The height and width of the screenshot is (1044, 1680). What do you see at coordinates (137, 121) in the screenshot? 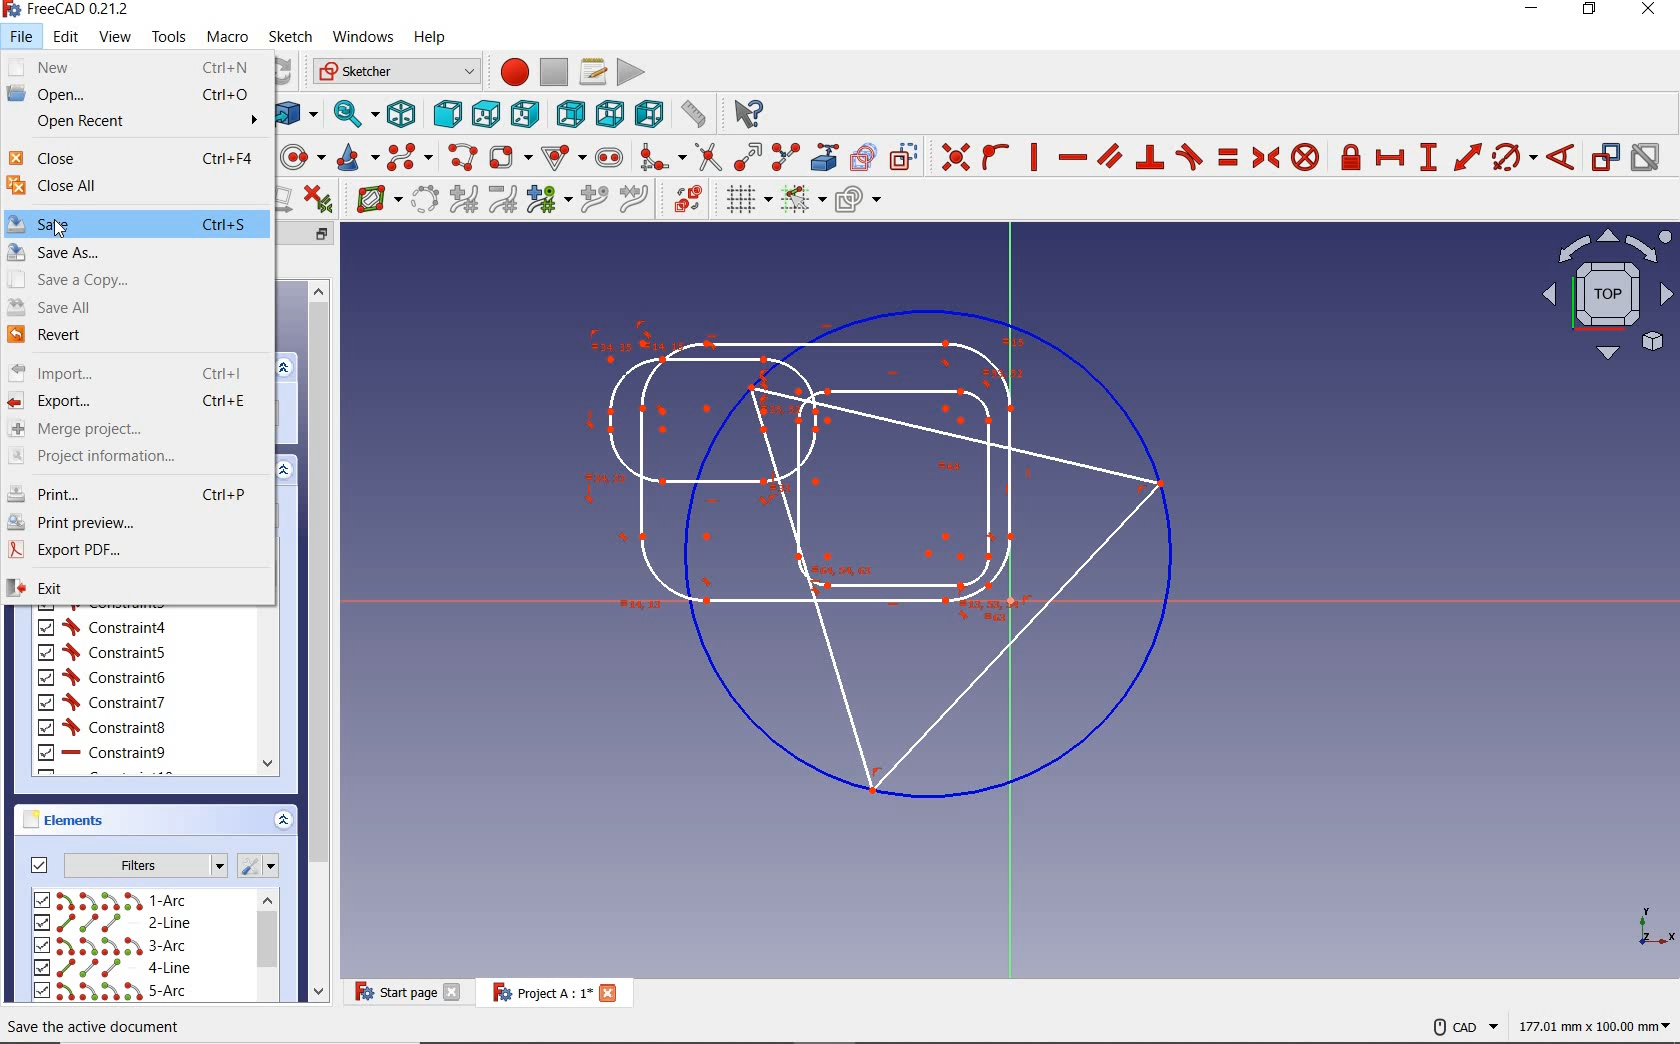
I see `open recent` at bounding box center [137, 121].